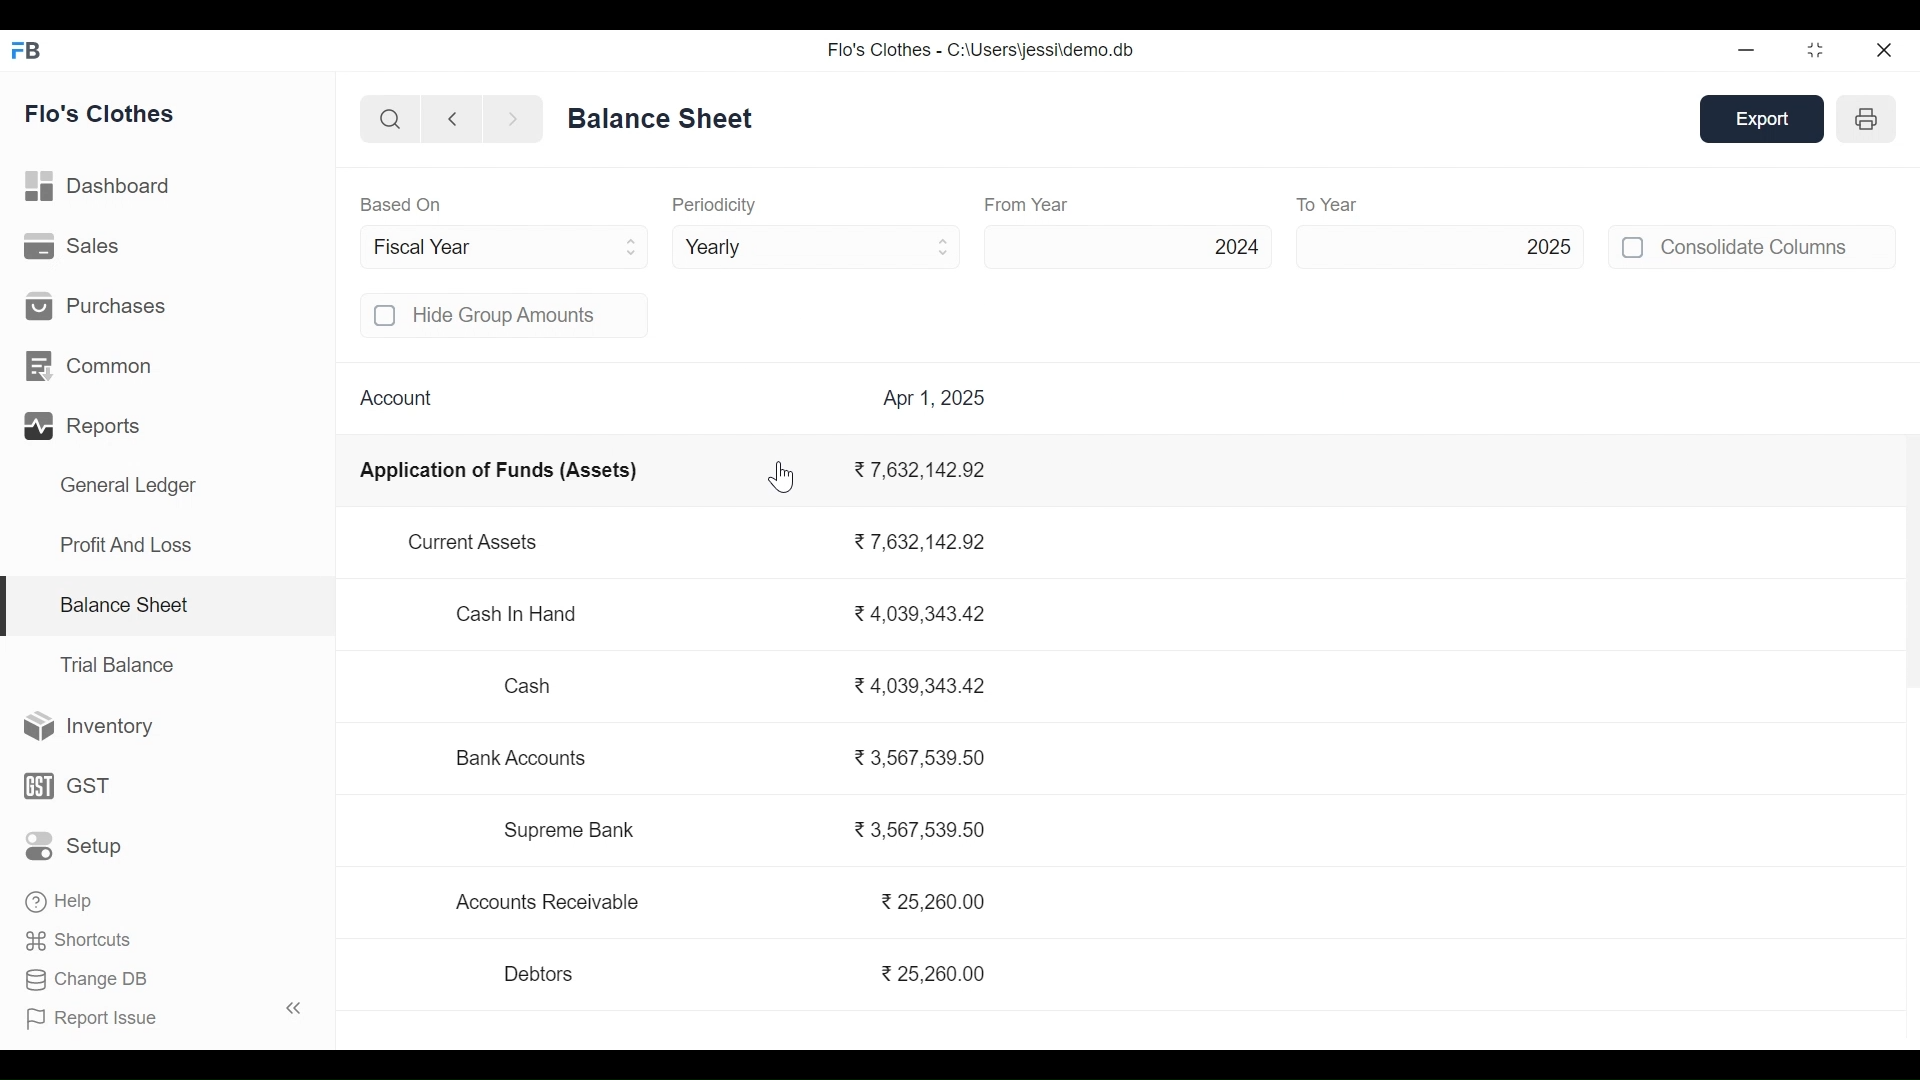  Describe the element at coordinates (722, 616) in the screenshot. I see `Cash In Hand %4,039,343.42` at that location.